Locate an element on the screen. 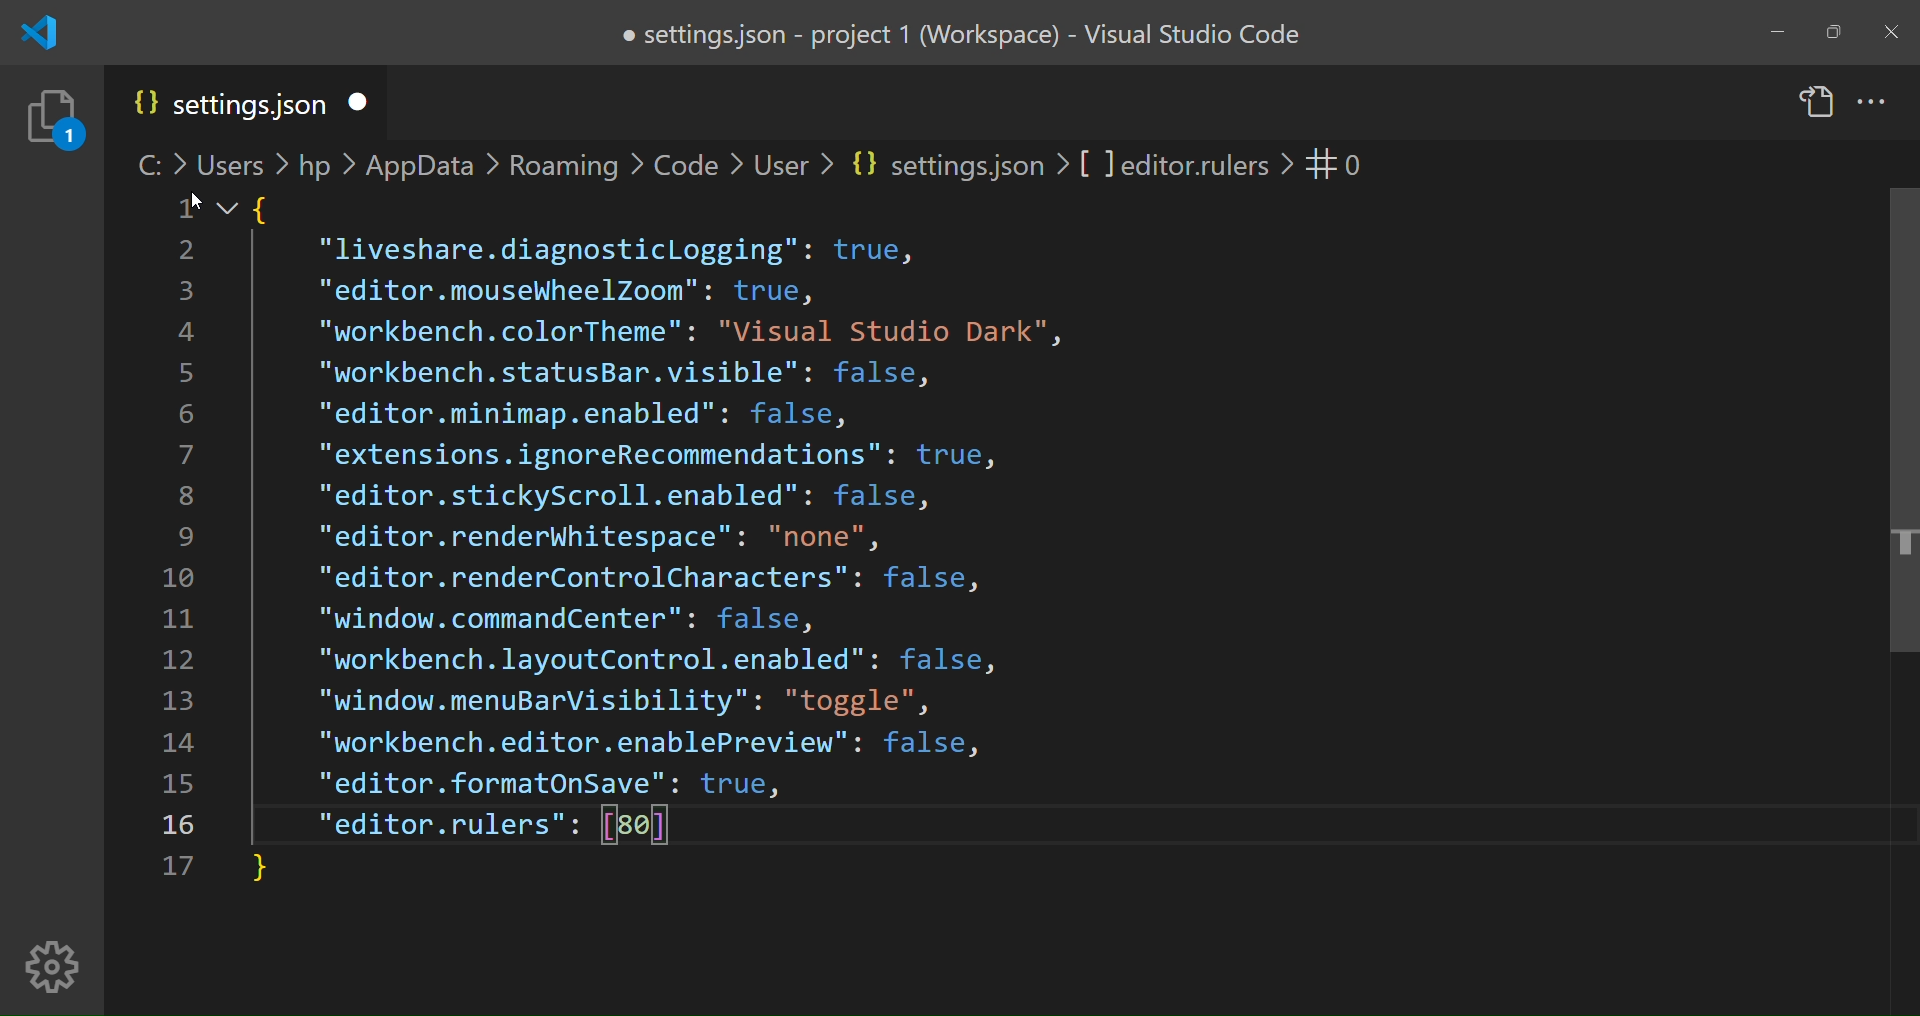 Image resolution: width=1920 pixels, height=1016 pixels. close is located at coordinates (1894, 34).